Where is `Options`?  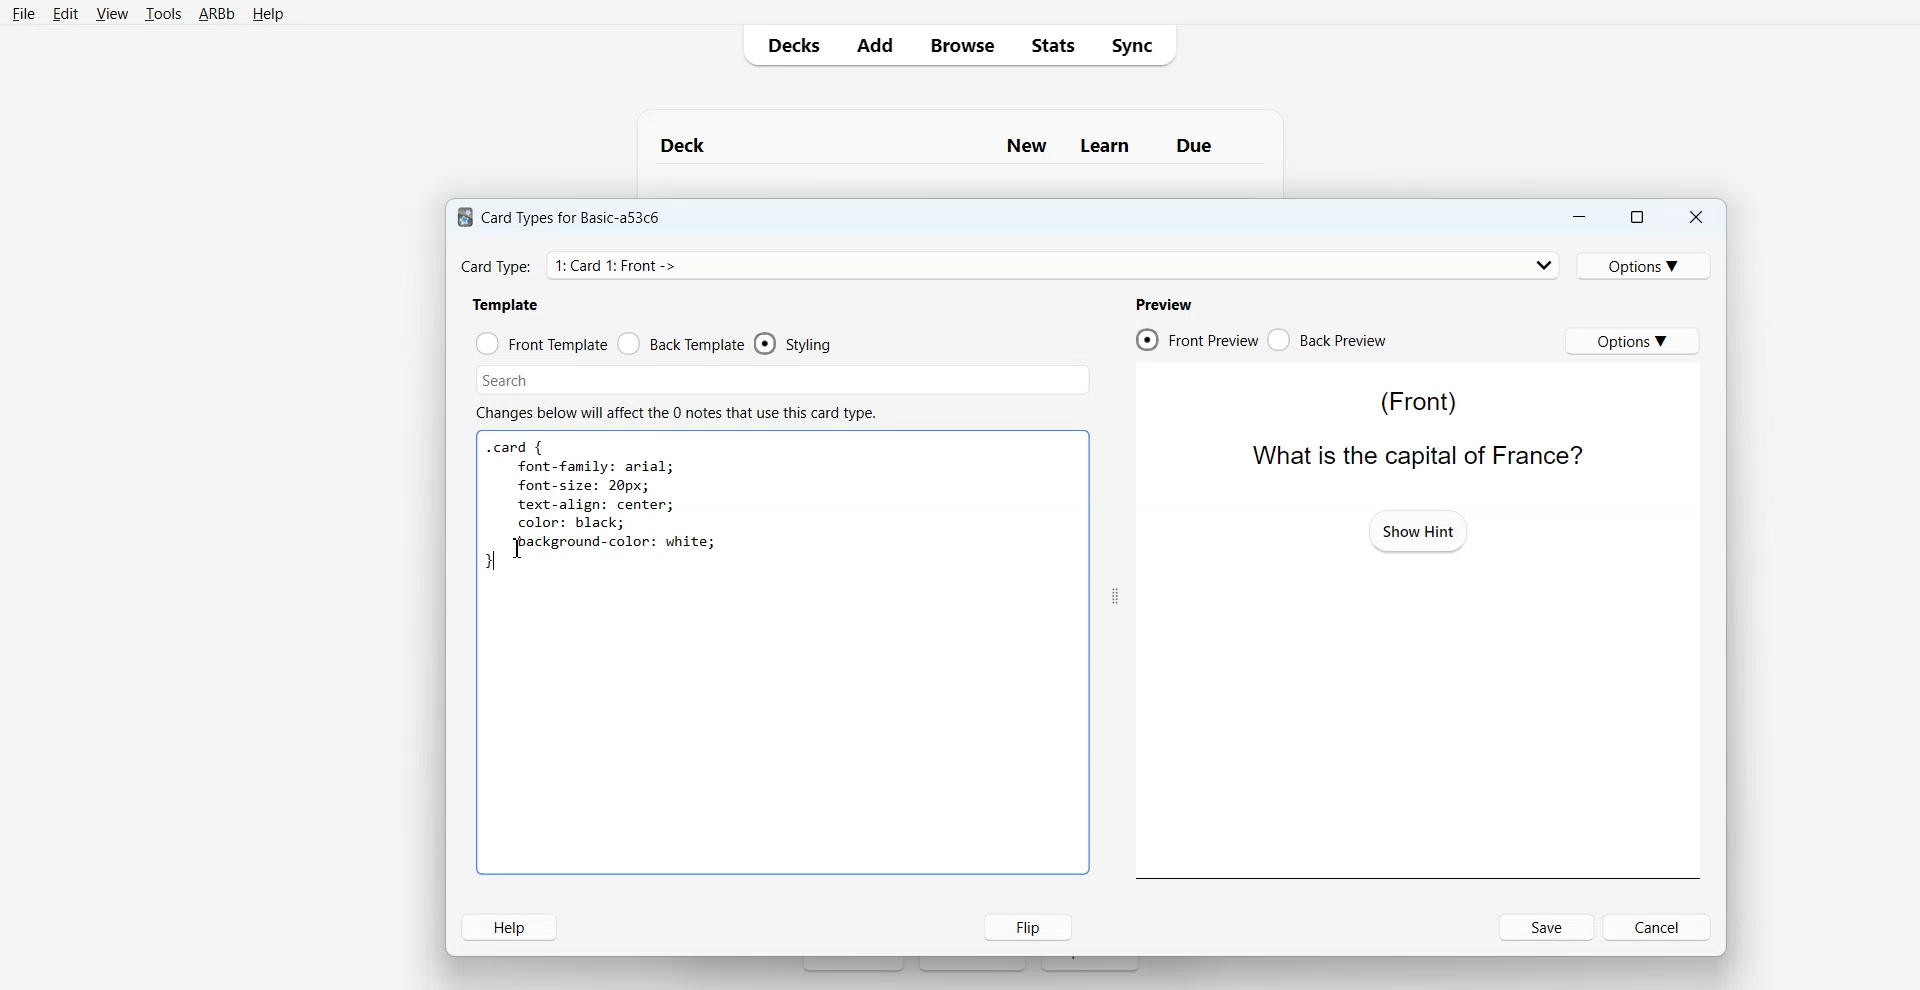
Options is located at coordinates (1632, 340).